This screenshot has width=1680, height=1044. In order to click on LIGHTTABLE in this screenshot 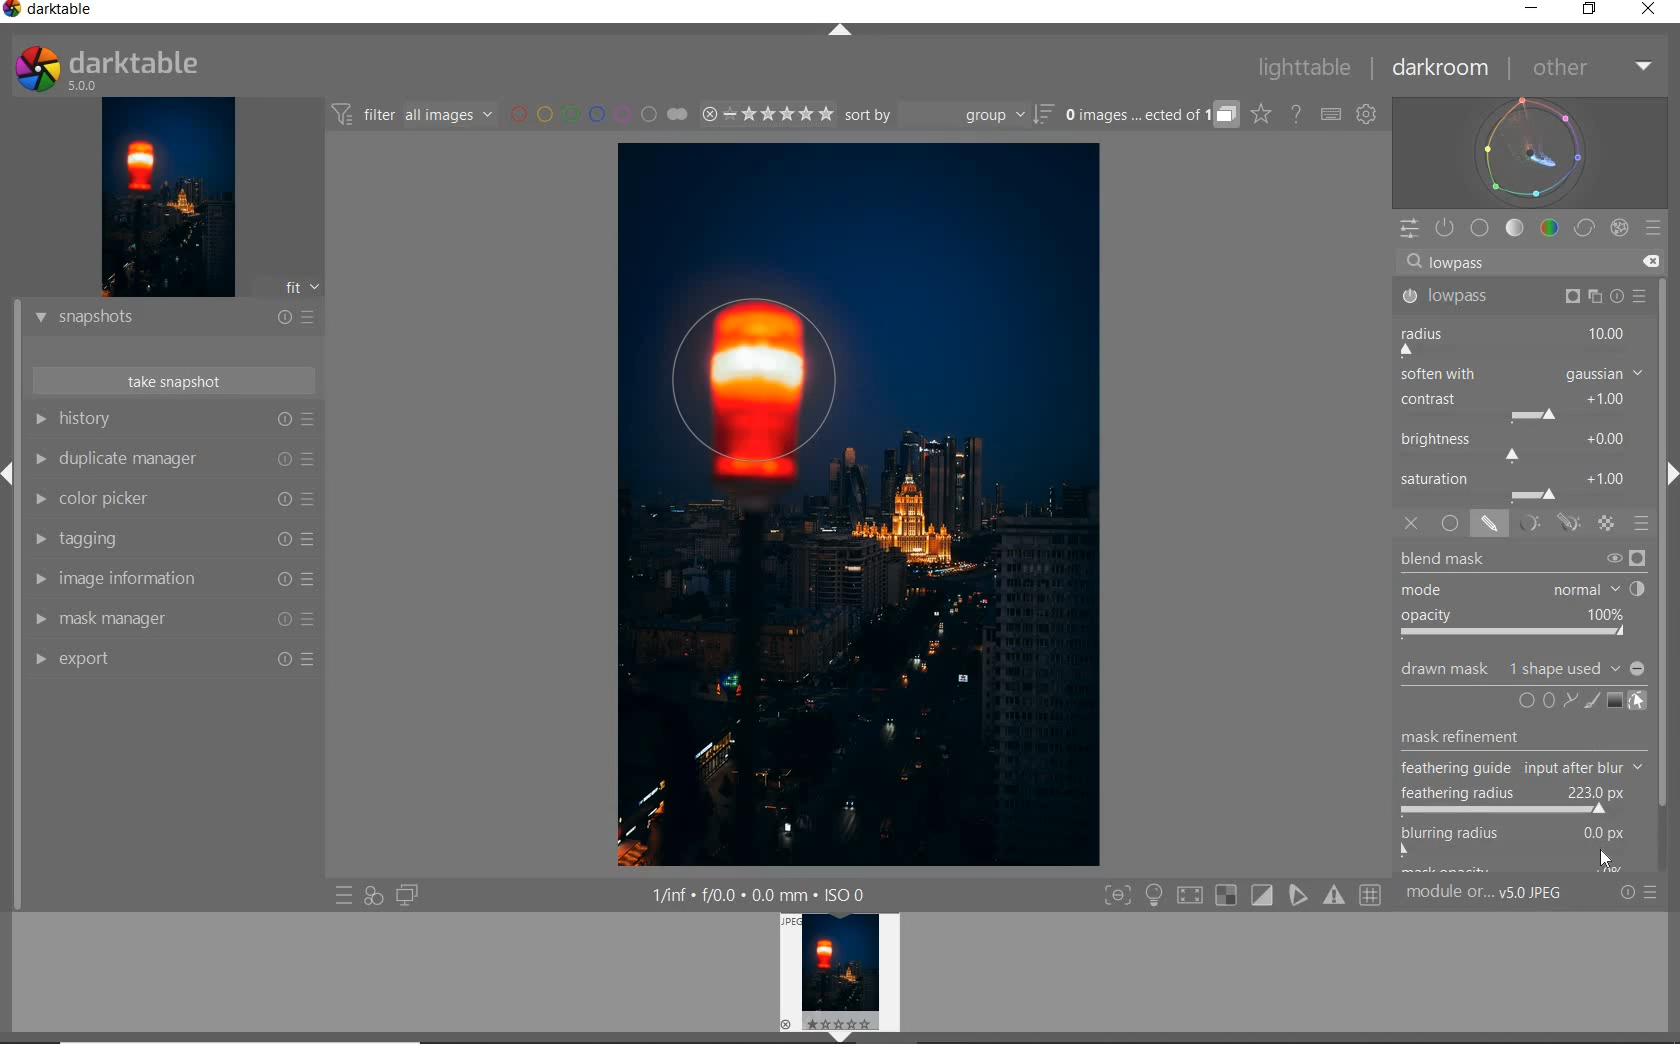, I will do `click(1307, 66)`.